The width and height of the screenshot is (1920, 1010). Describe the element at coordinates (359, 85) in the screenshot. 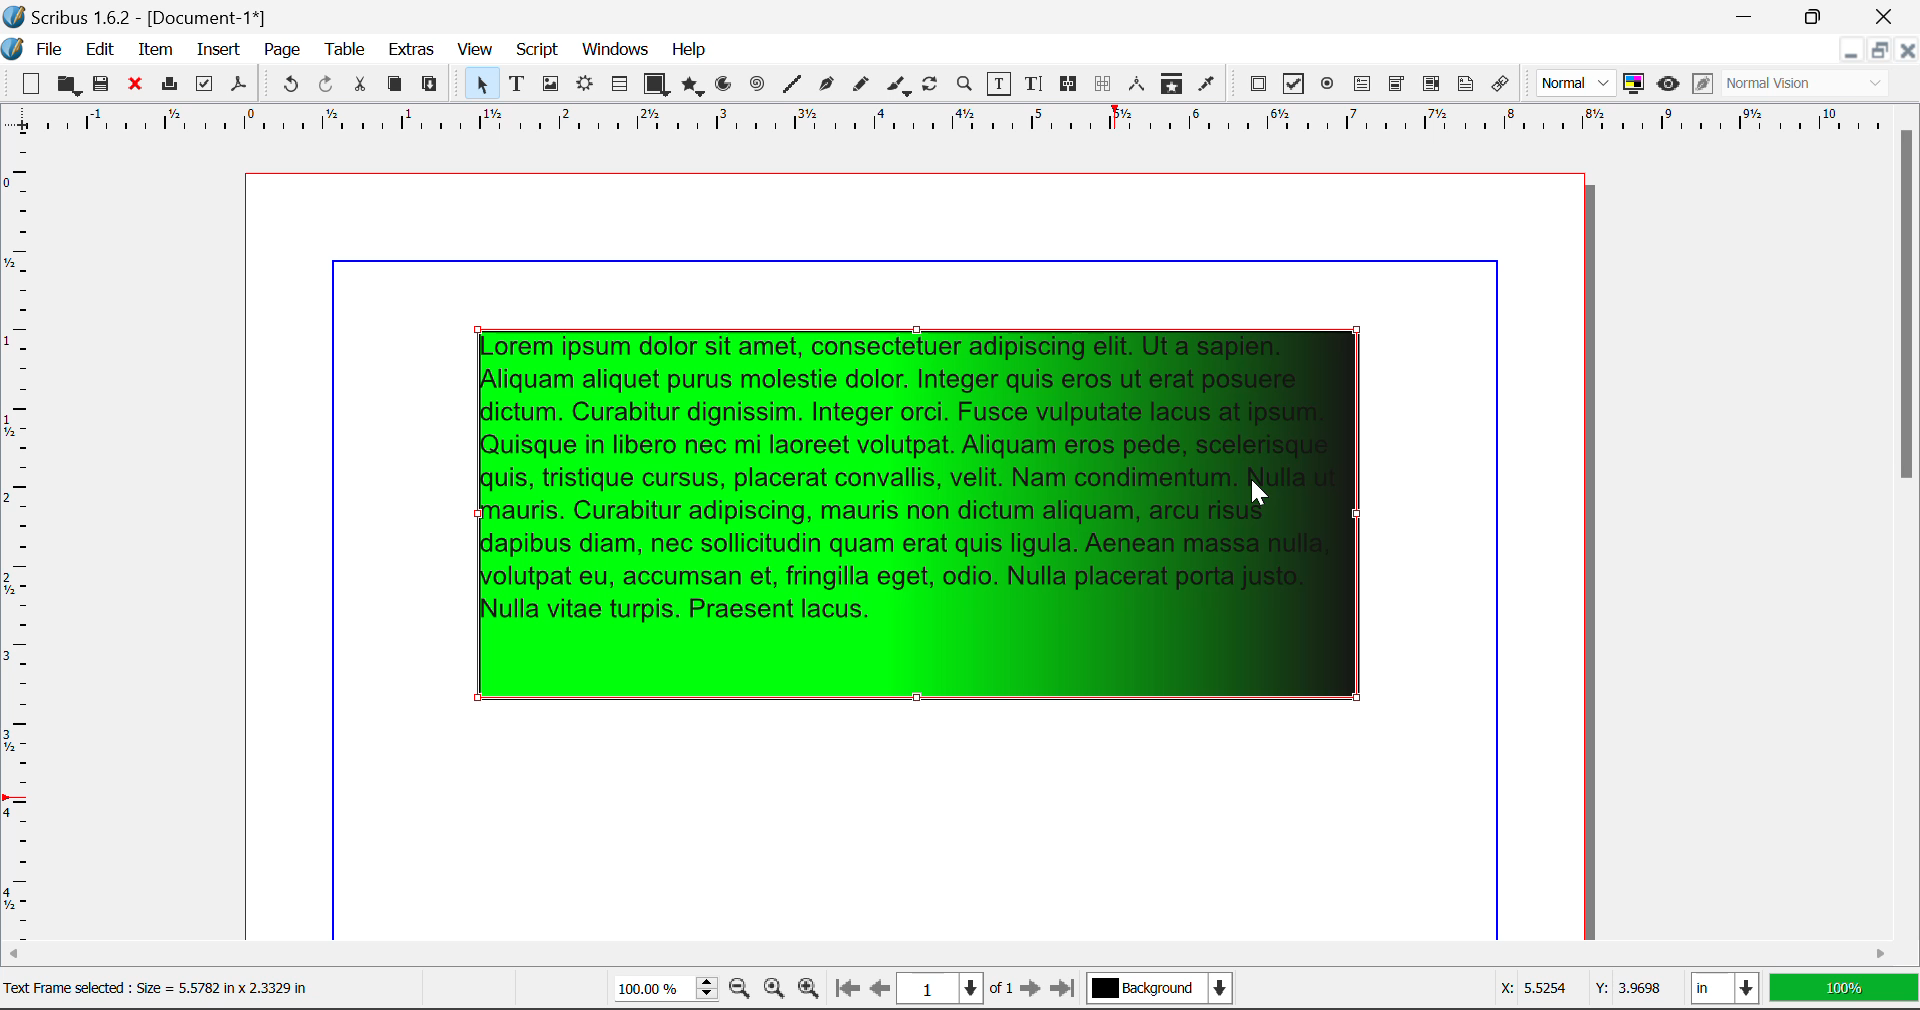

I see `Cut` at that location.